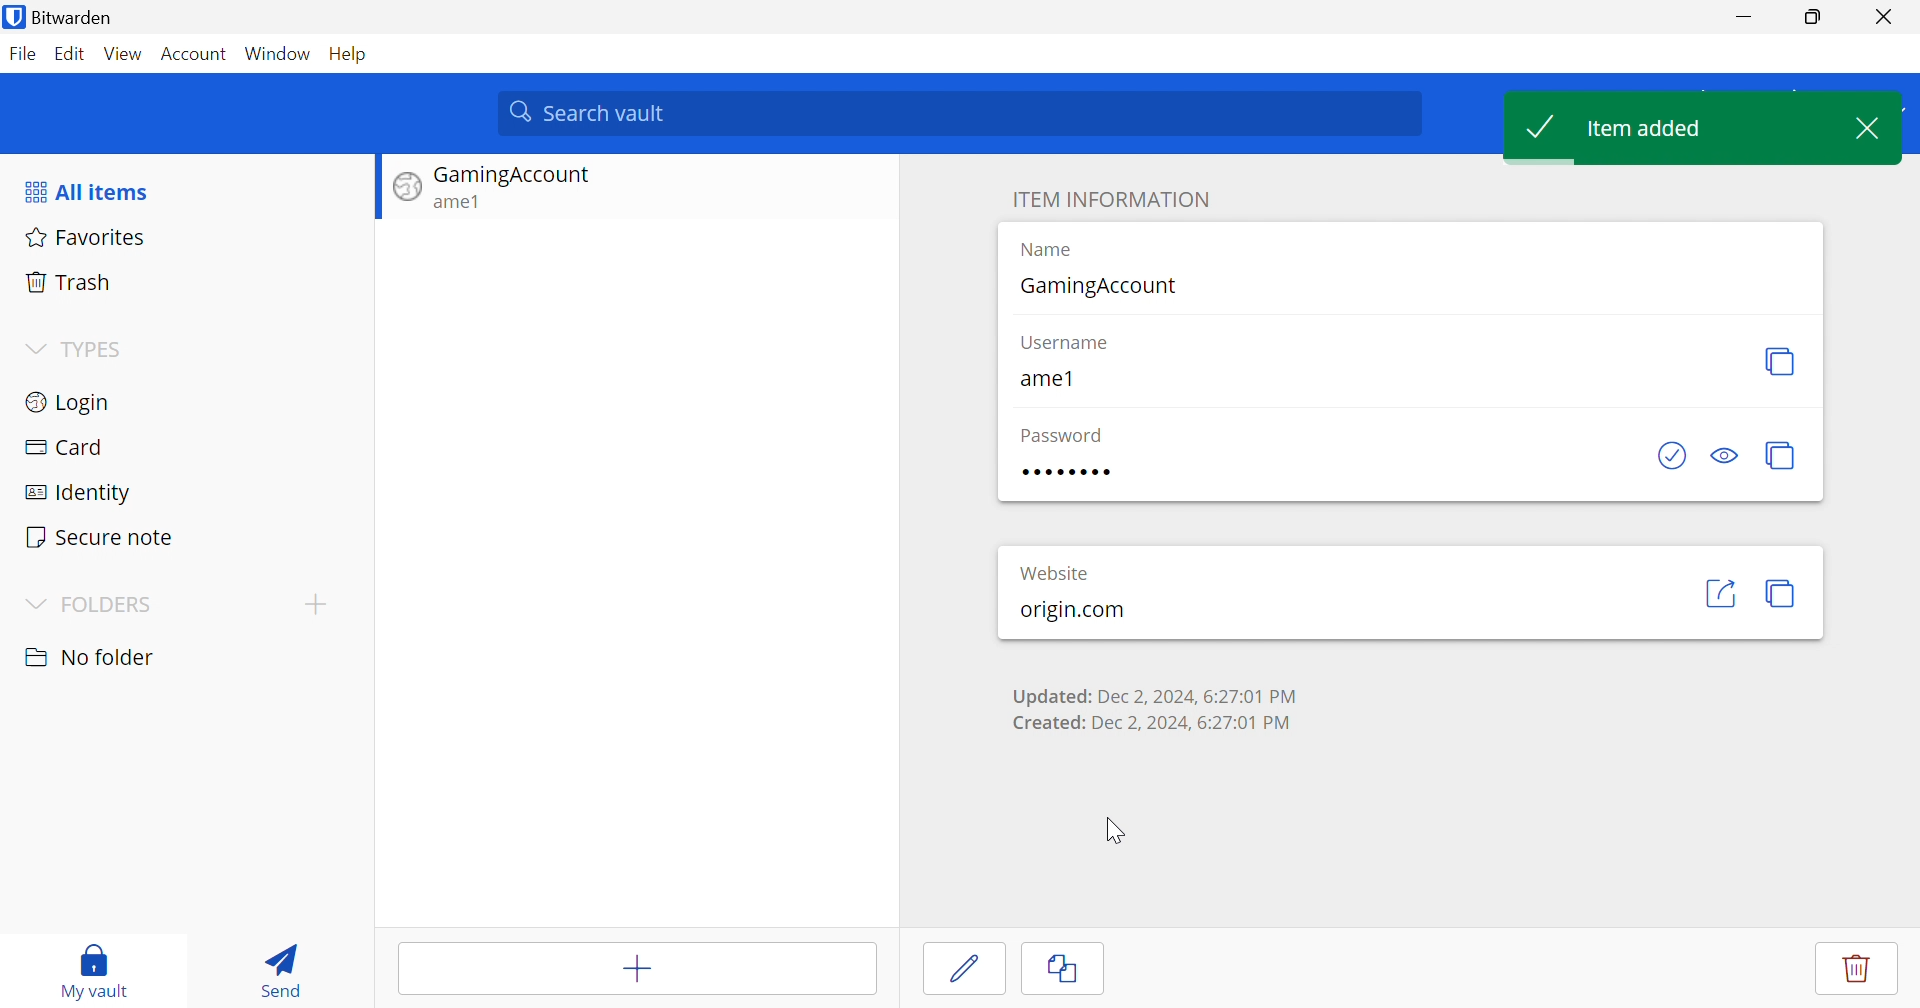 The image size is (1920, 1008). Describe the element at coordinates (1100, 287) in the screenshot. I see `GamingAccount` at that location.